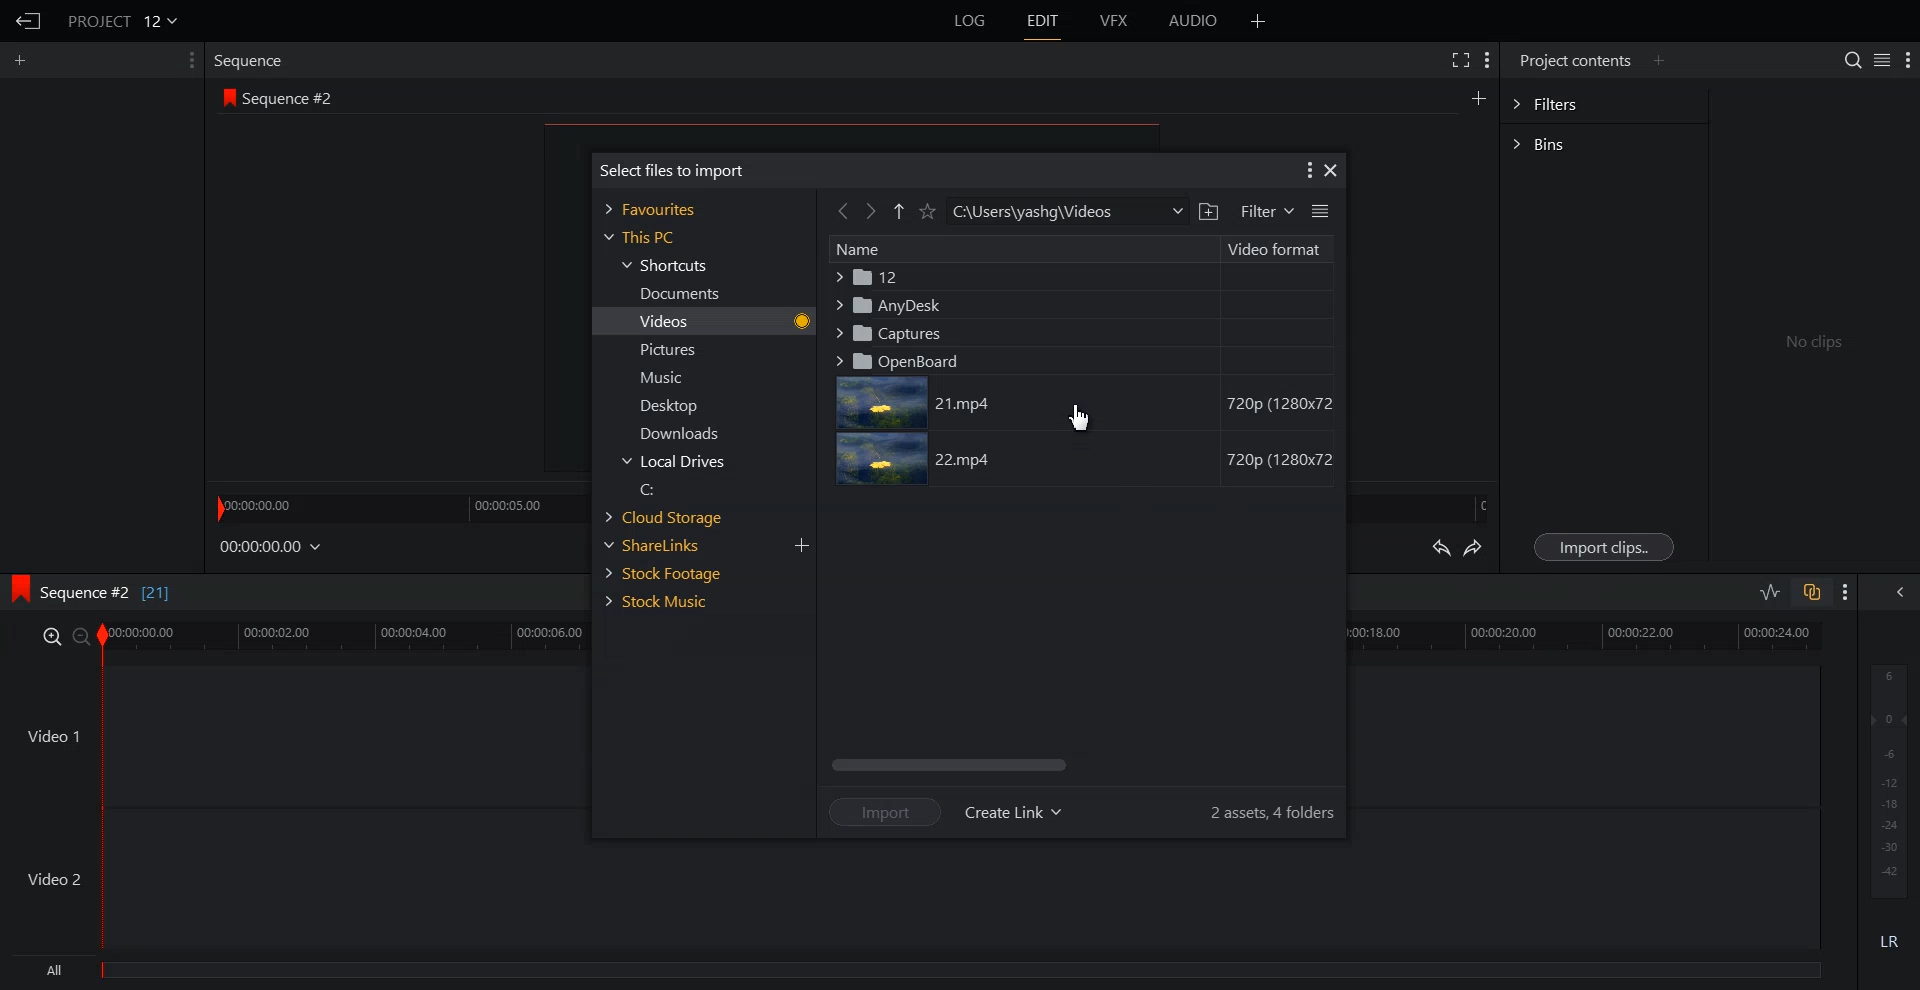 This screenshot has width=1920, height=990. Describe the element at coordinates (1259, 21) in the screenshot. I see `Add Panel` at that location.